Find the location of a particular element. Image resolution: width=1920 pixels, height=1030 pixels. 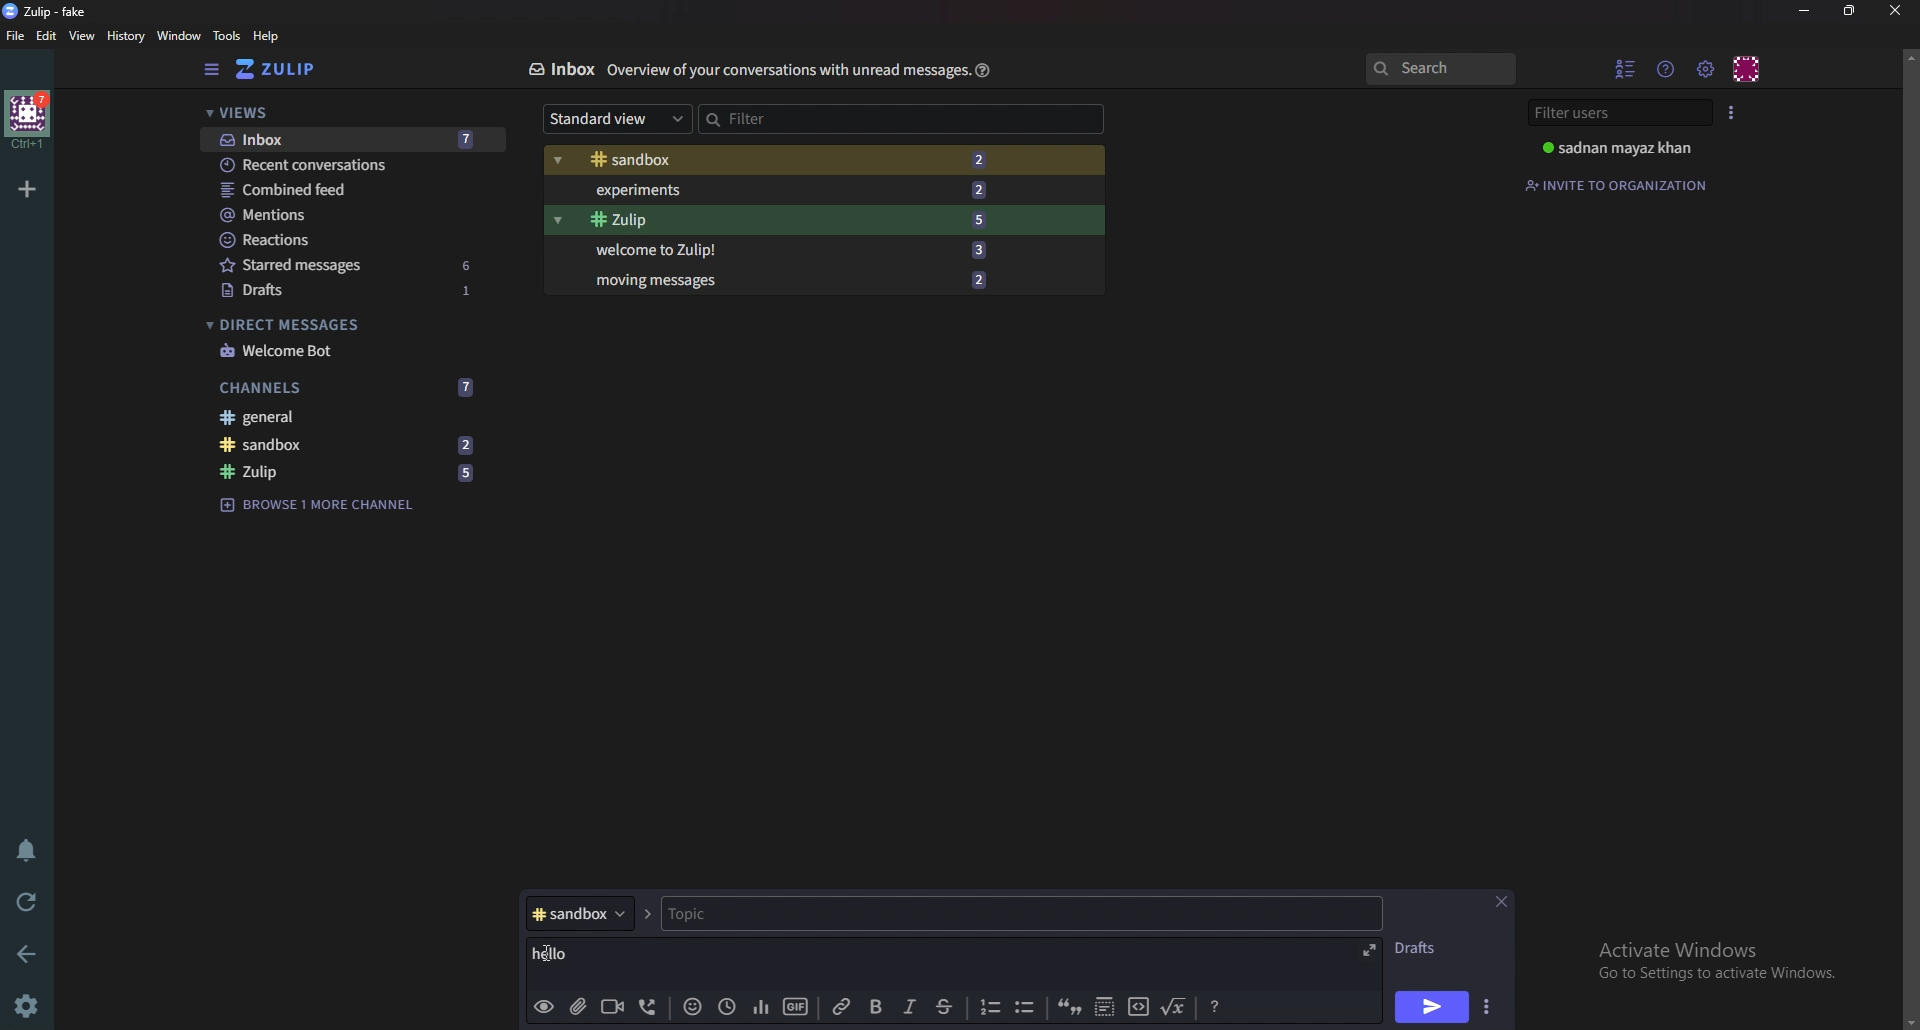

Experiments is located at coordinates (702, 190).